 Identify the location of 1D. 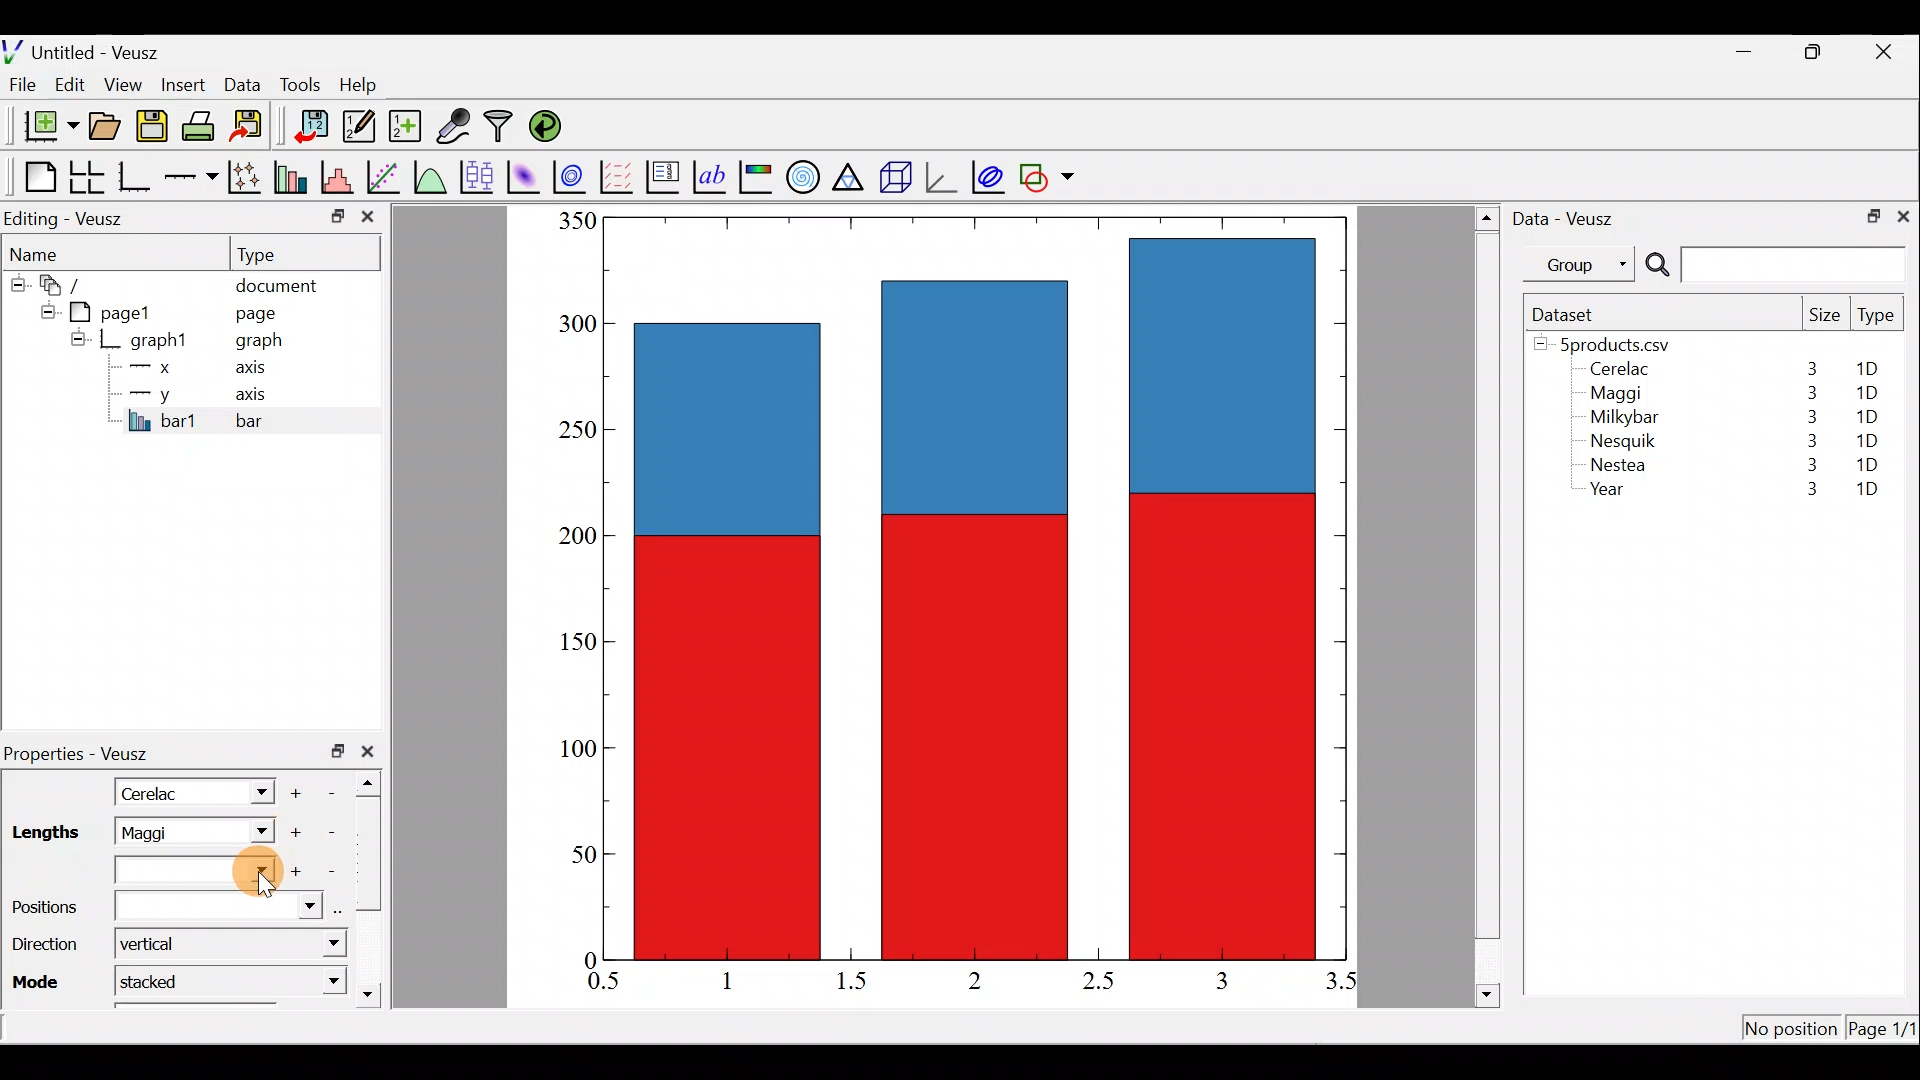
(1867, 464).